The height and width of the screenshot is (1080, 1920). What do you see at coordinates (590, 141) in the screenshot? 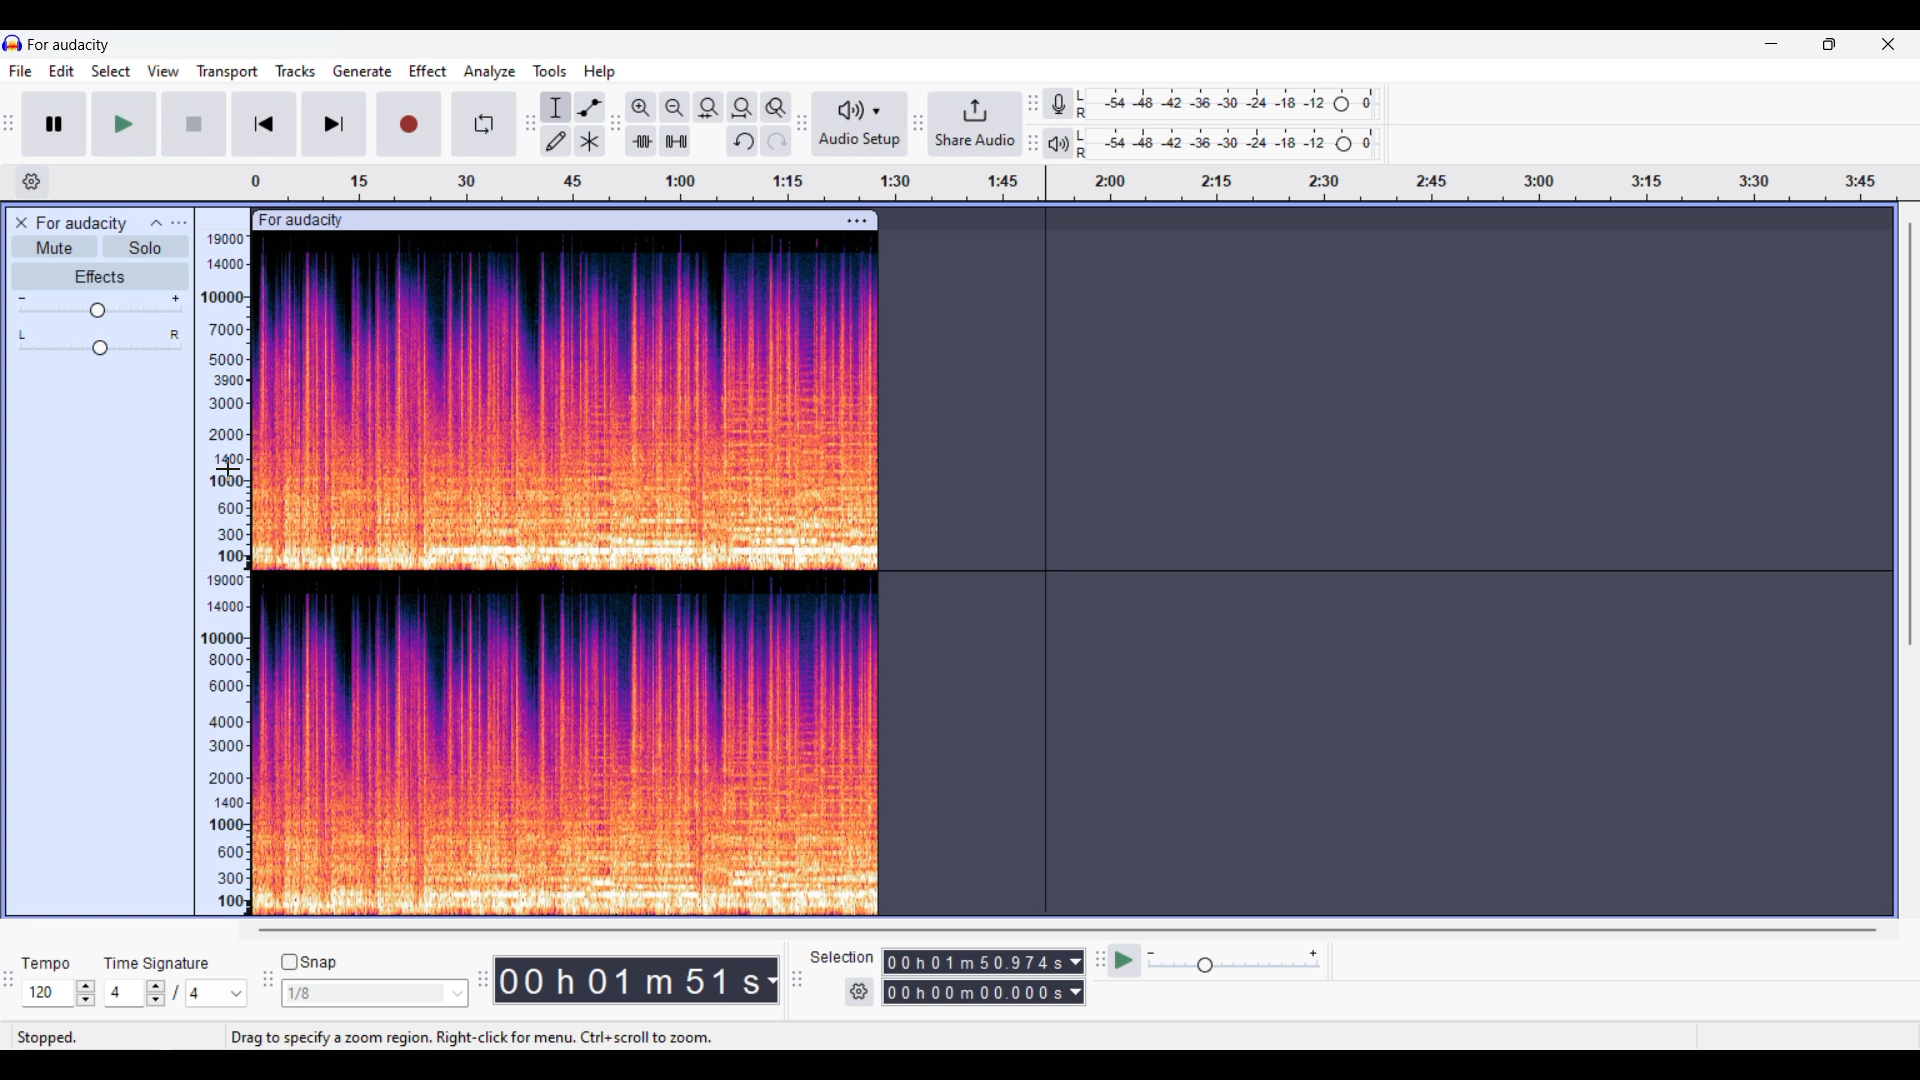
I see `Multi tool` at bounding box center [590, 141].